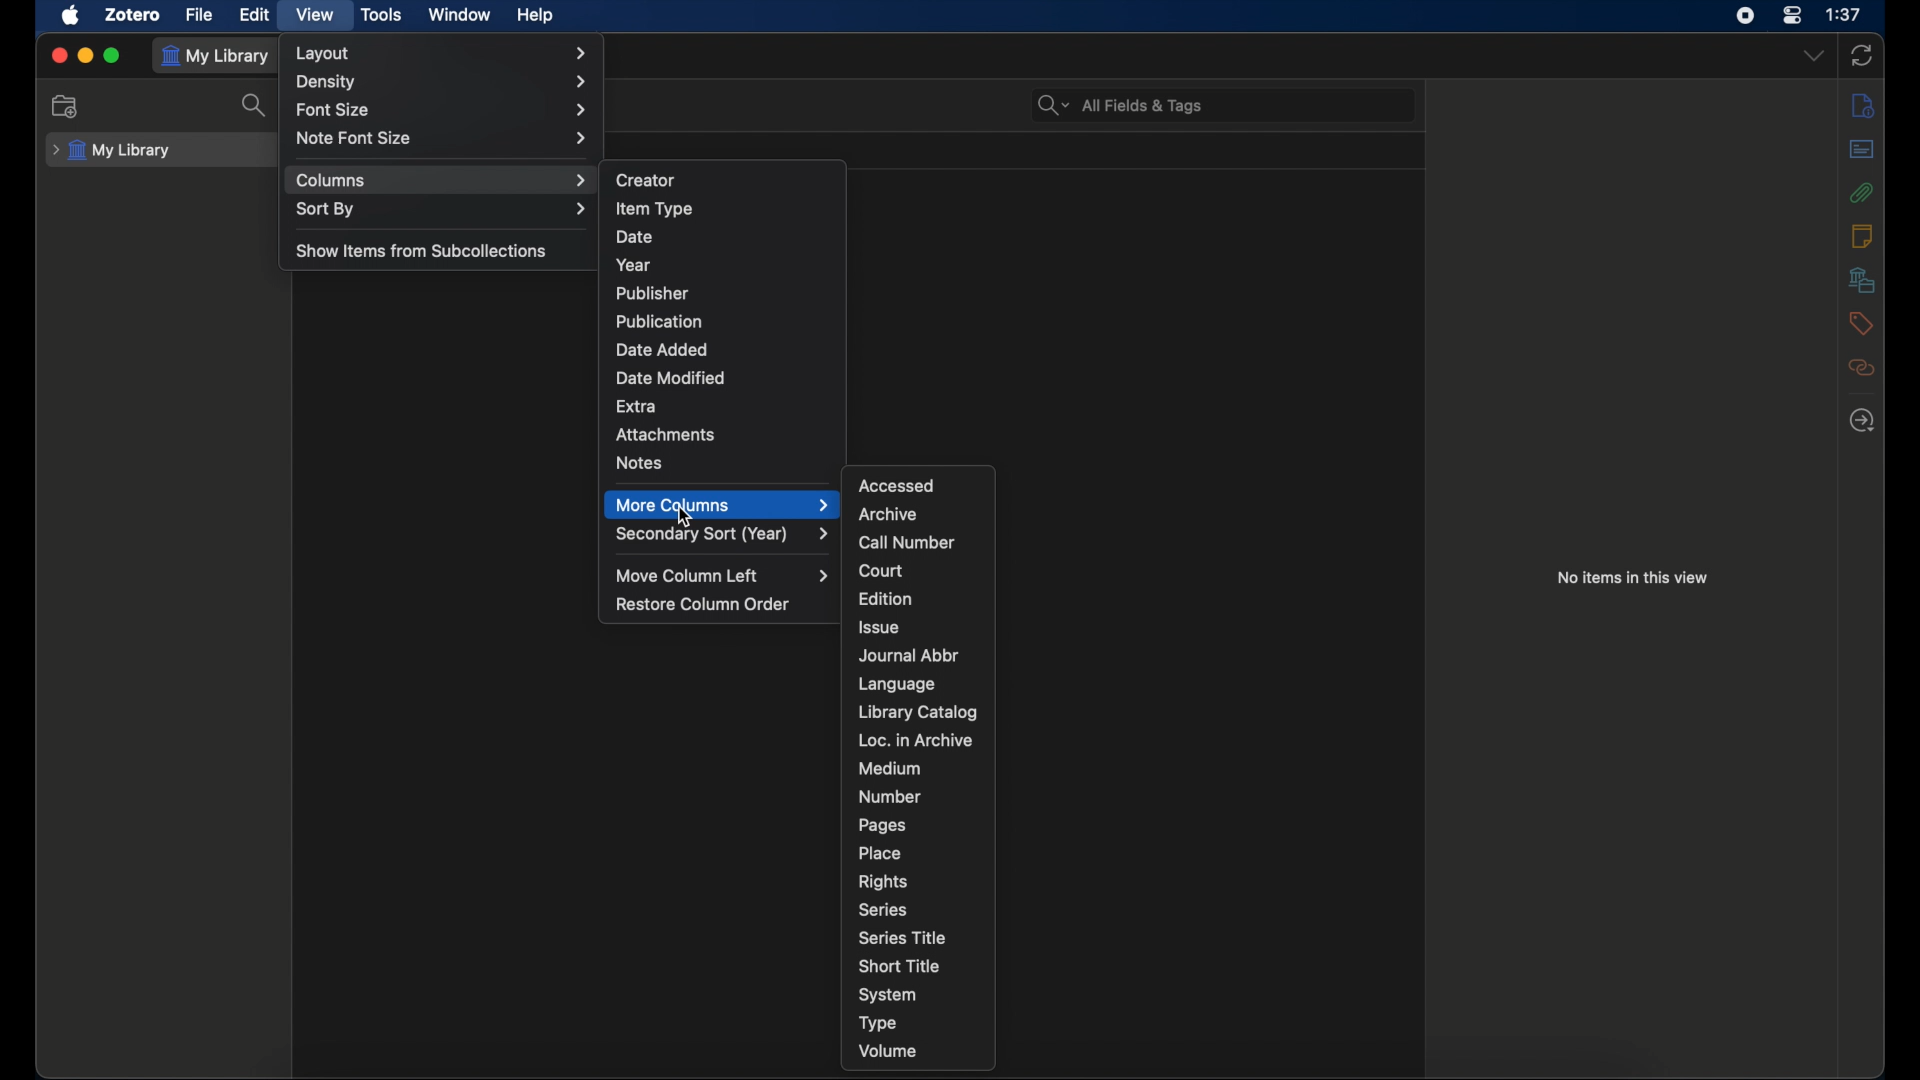 The image size is (1920, 1080). What do you see at coordinates (1861, 193) in the screenshot?
I see `attachments` at bounding box center [1861, 193].